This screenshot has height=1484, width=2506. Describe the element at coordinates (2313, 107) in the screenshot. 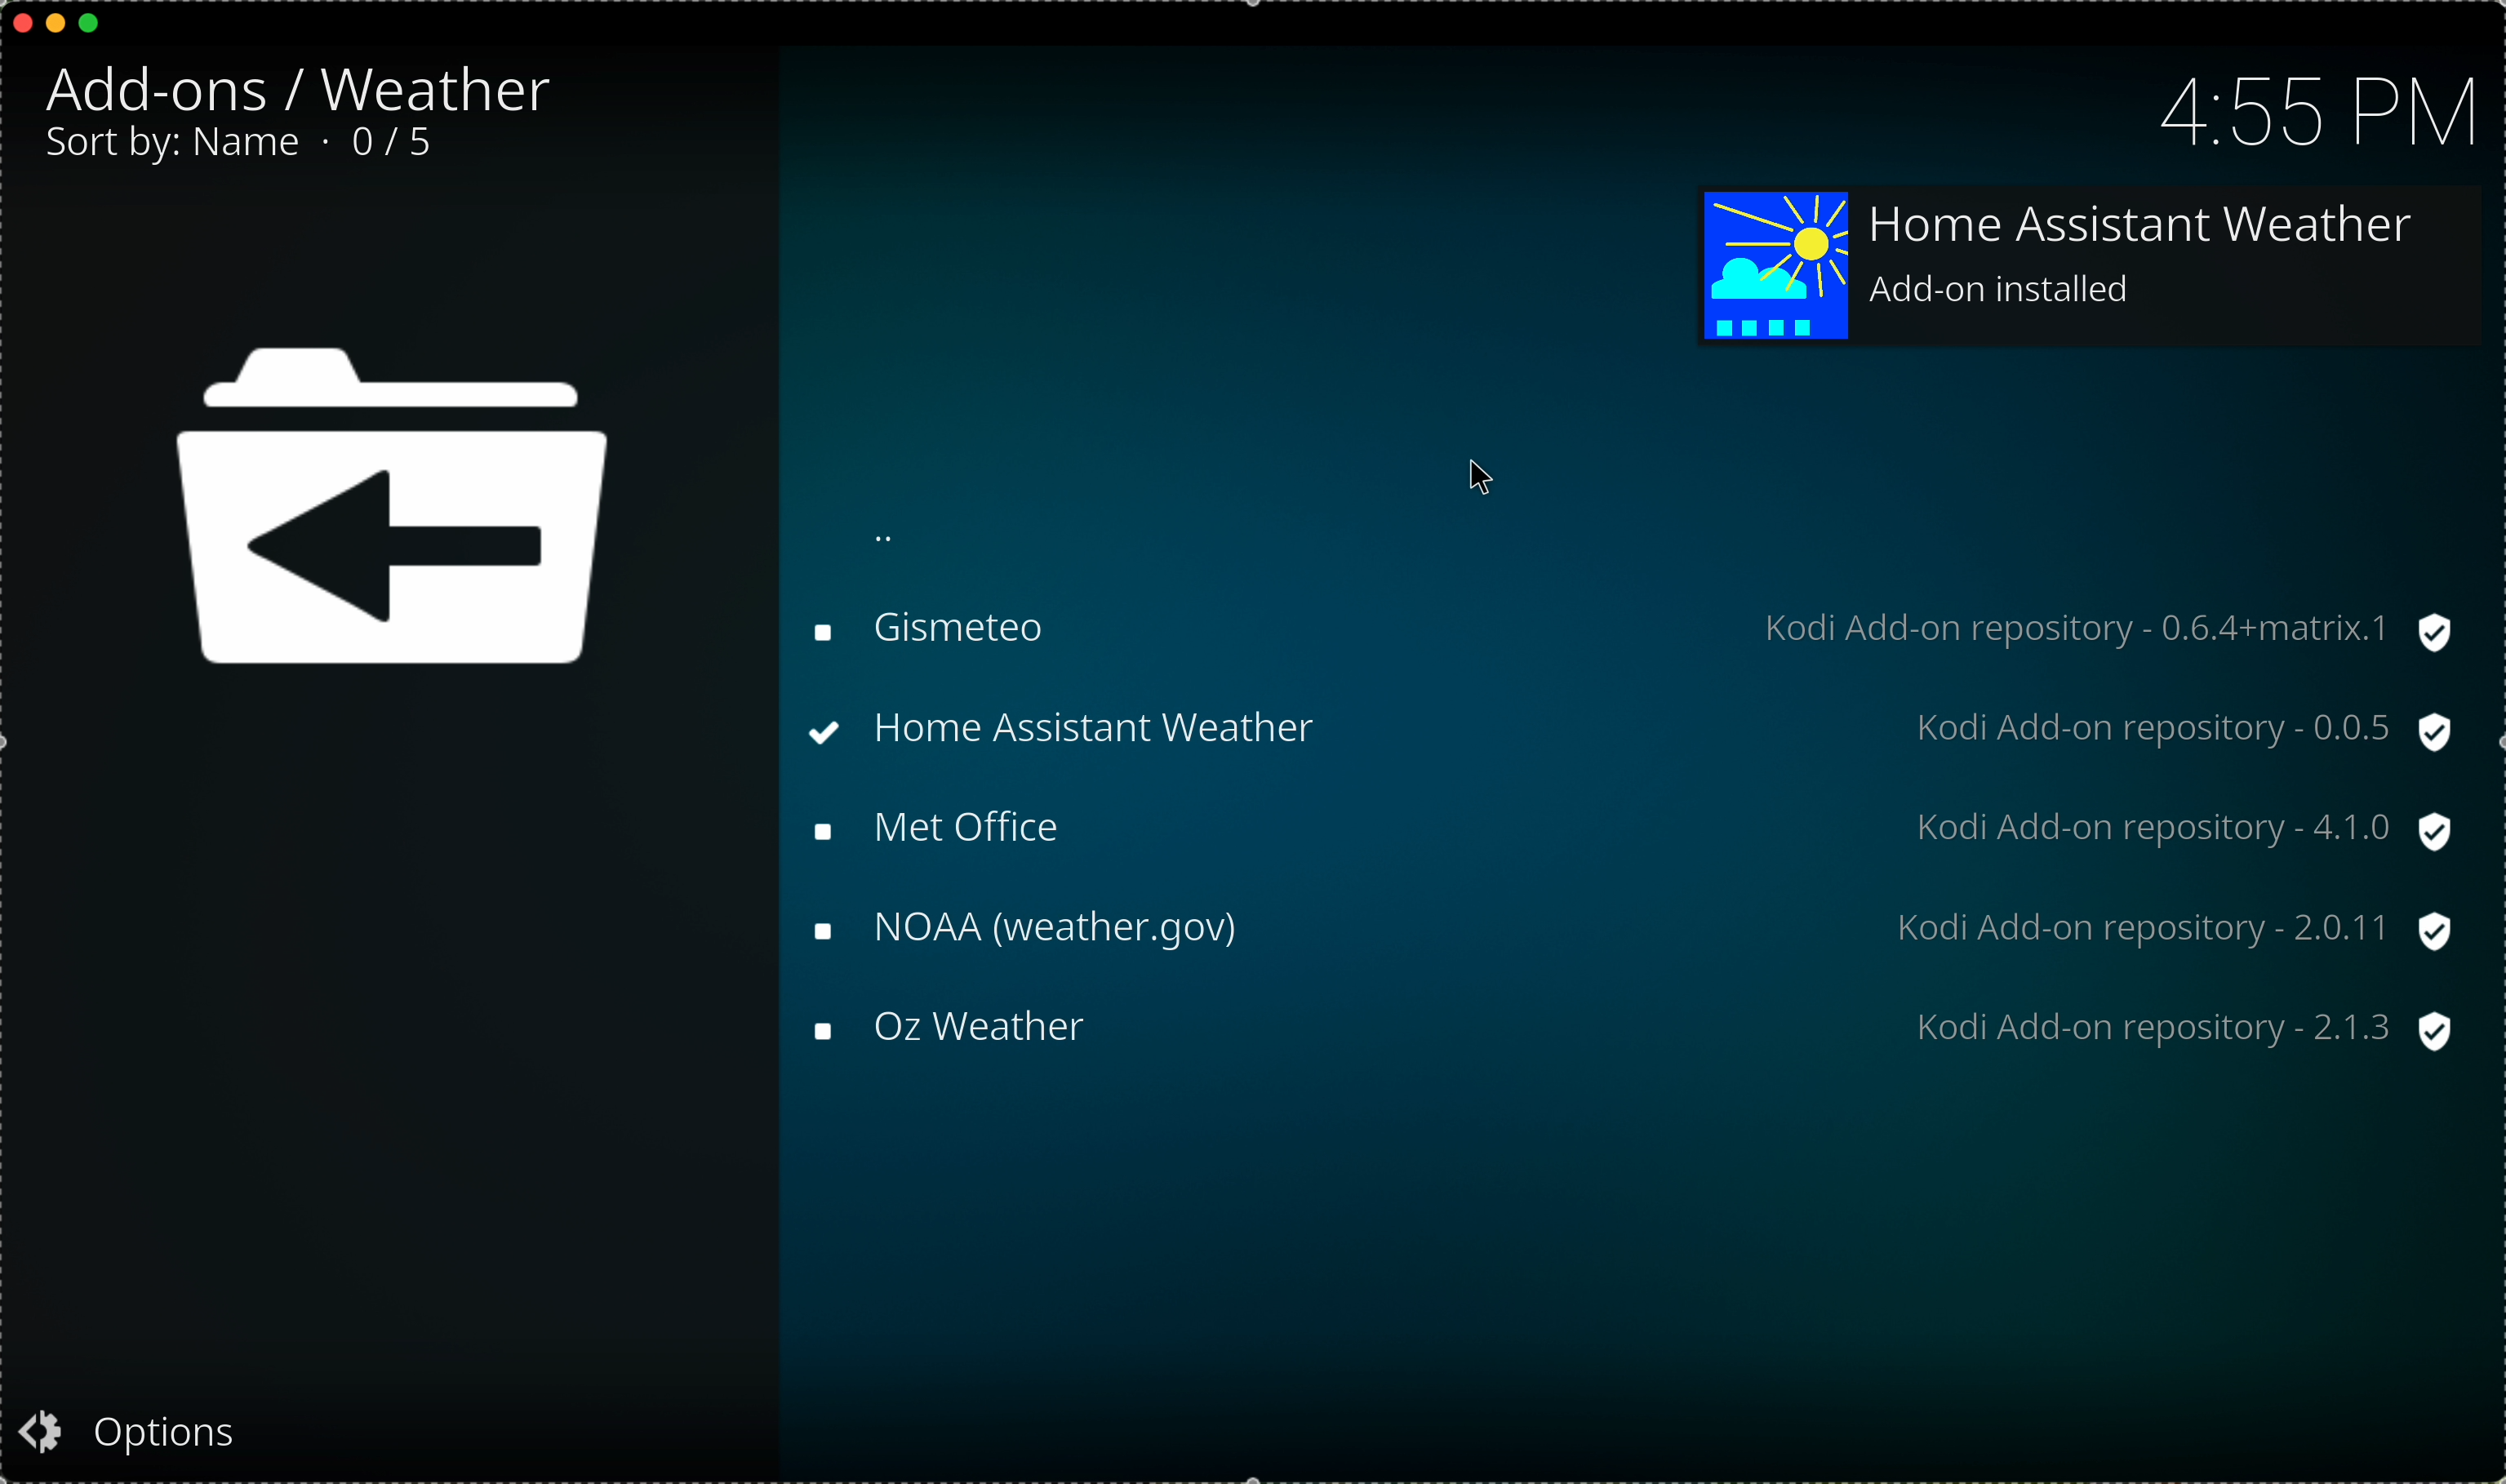

I see `hour` at that location.